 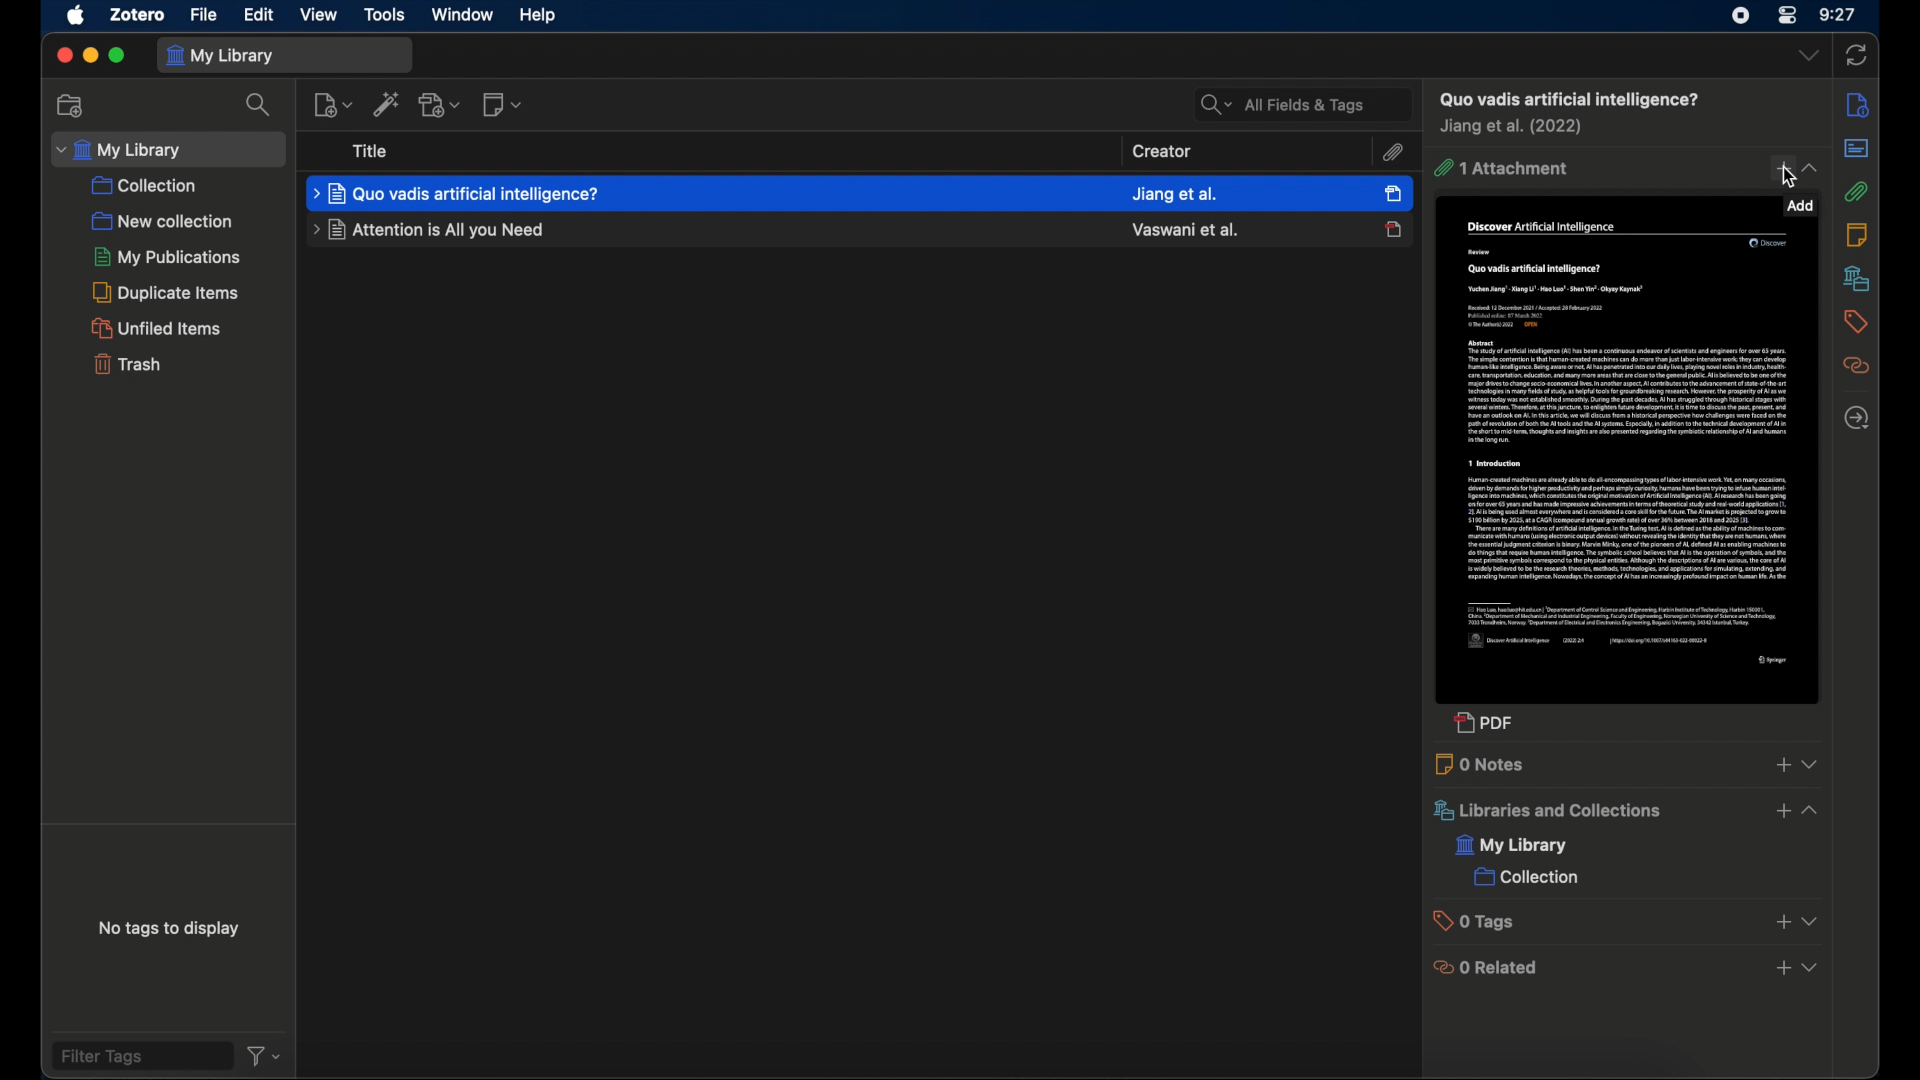 What do you see at coordinates (1779, 170) in the screenshot?
I see `add` at bounding box center [1779, 170].